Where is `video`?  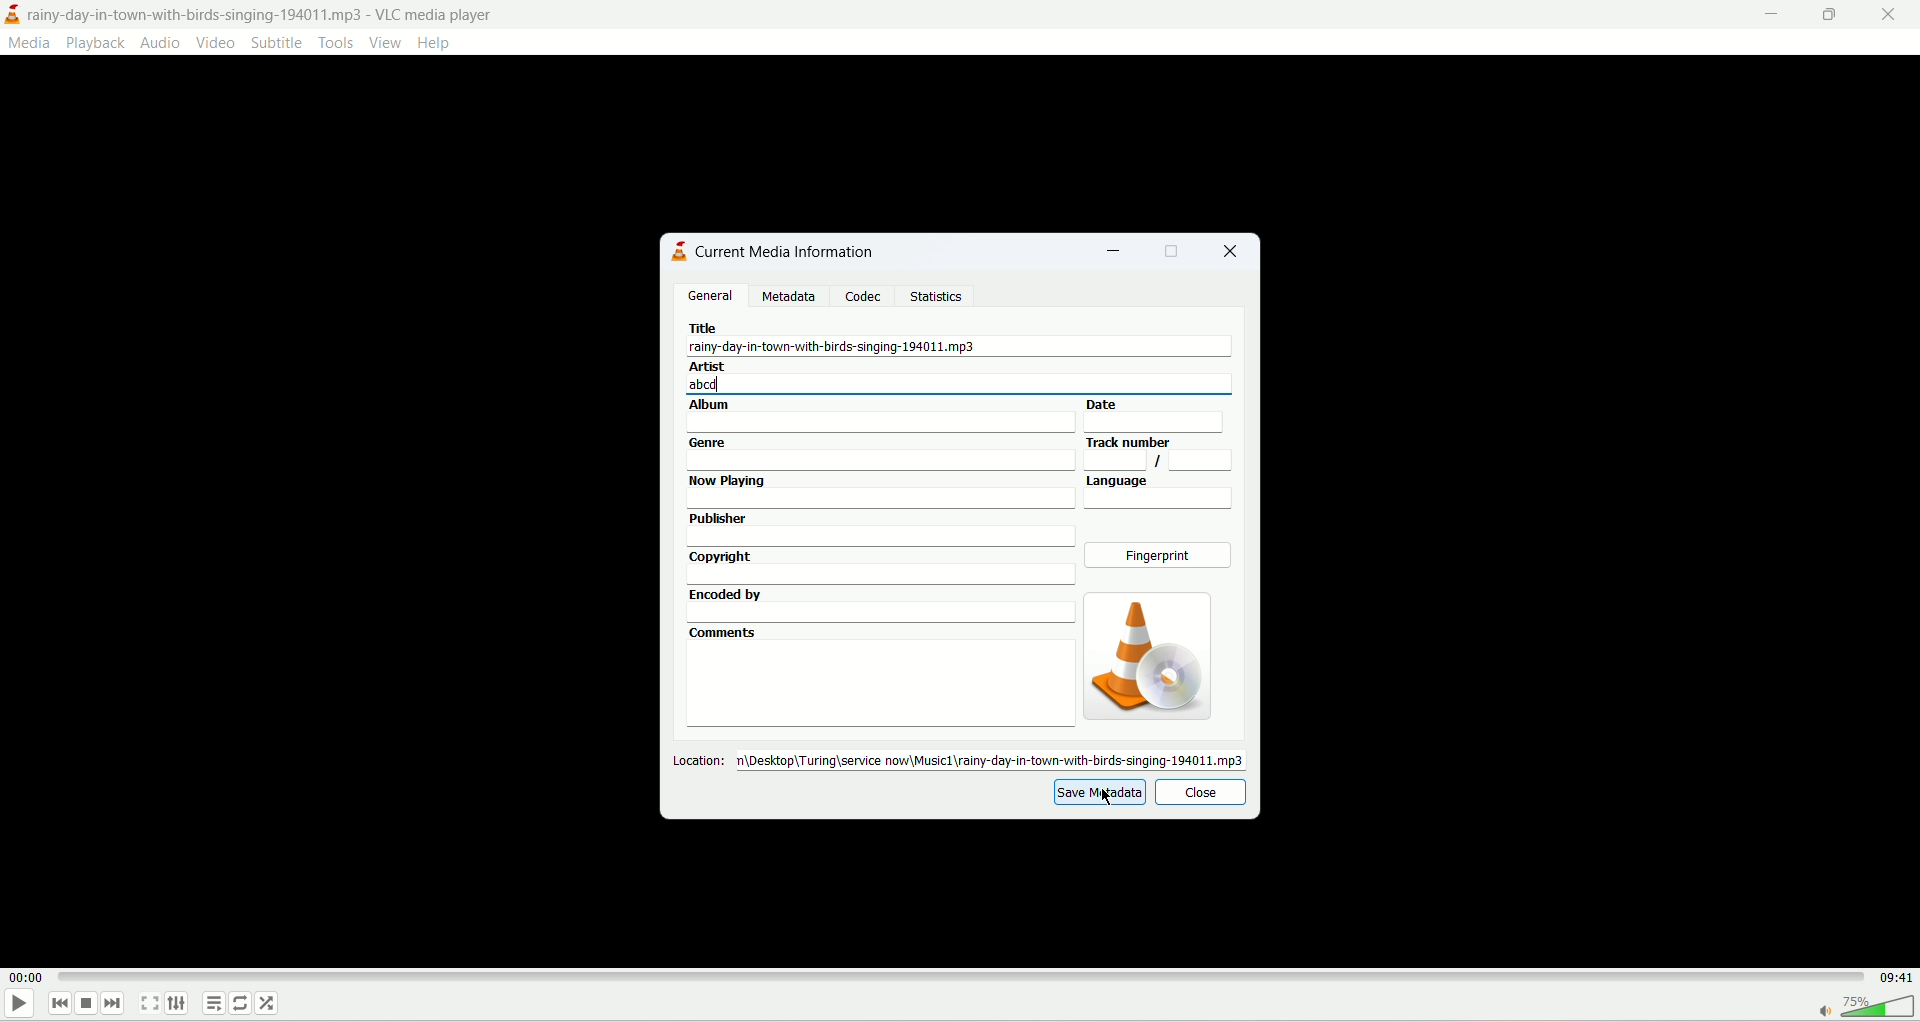 video is located at coordinates (217, 43).